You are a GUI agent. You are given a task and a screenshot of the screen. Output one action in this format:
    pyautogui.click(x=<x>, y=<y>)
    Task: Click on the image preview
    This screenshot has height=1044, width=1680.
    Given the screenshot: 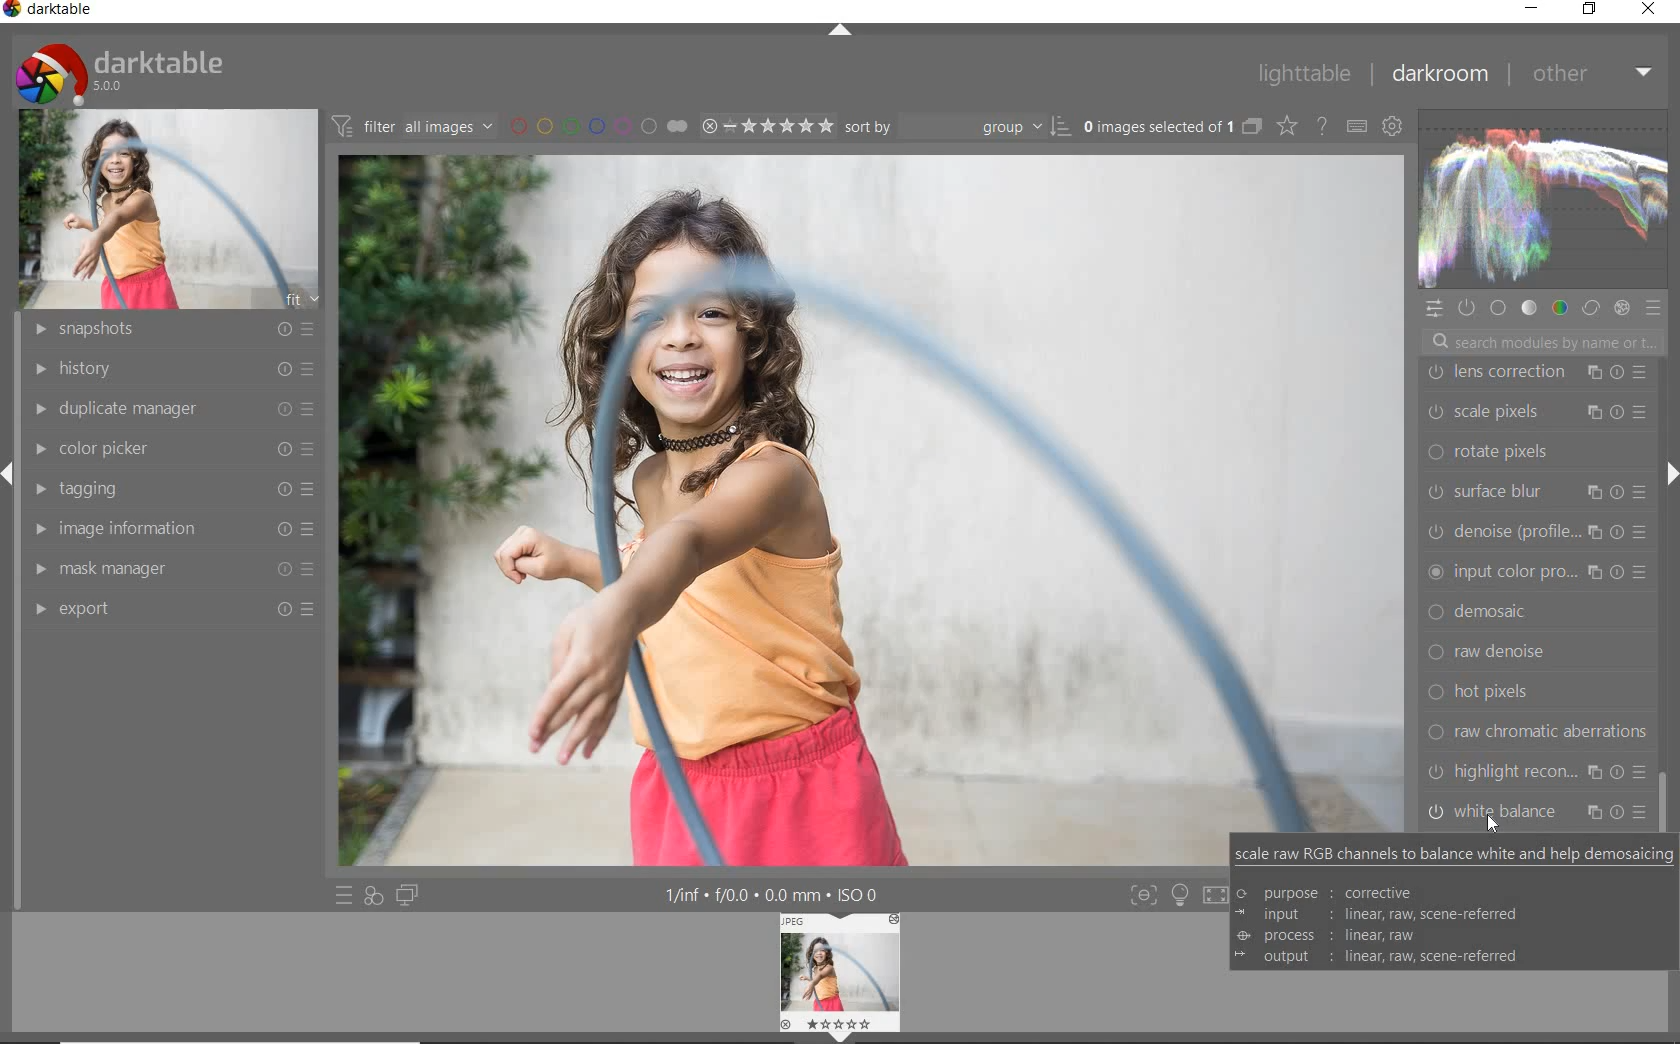 What is the action you would take?
    pyautogui.click(x=841, y=978)
    